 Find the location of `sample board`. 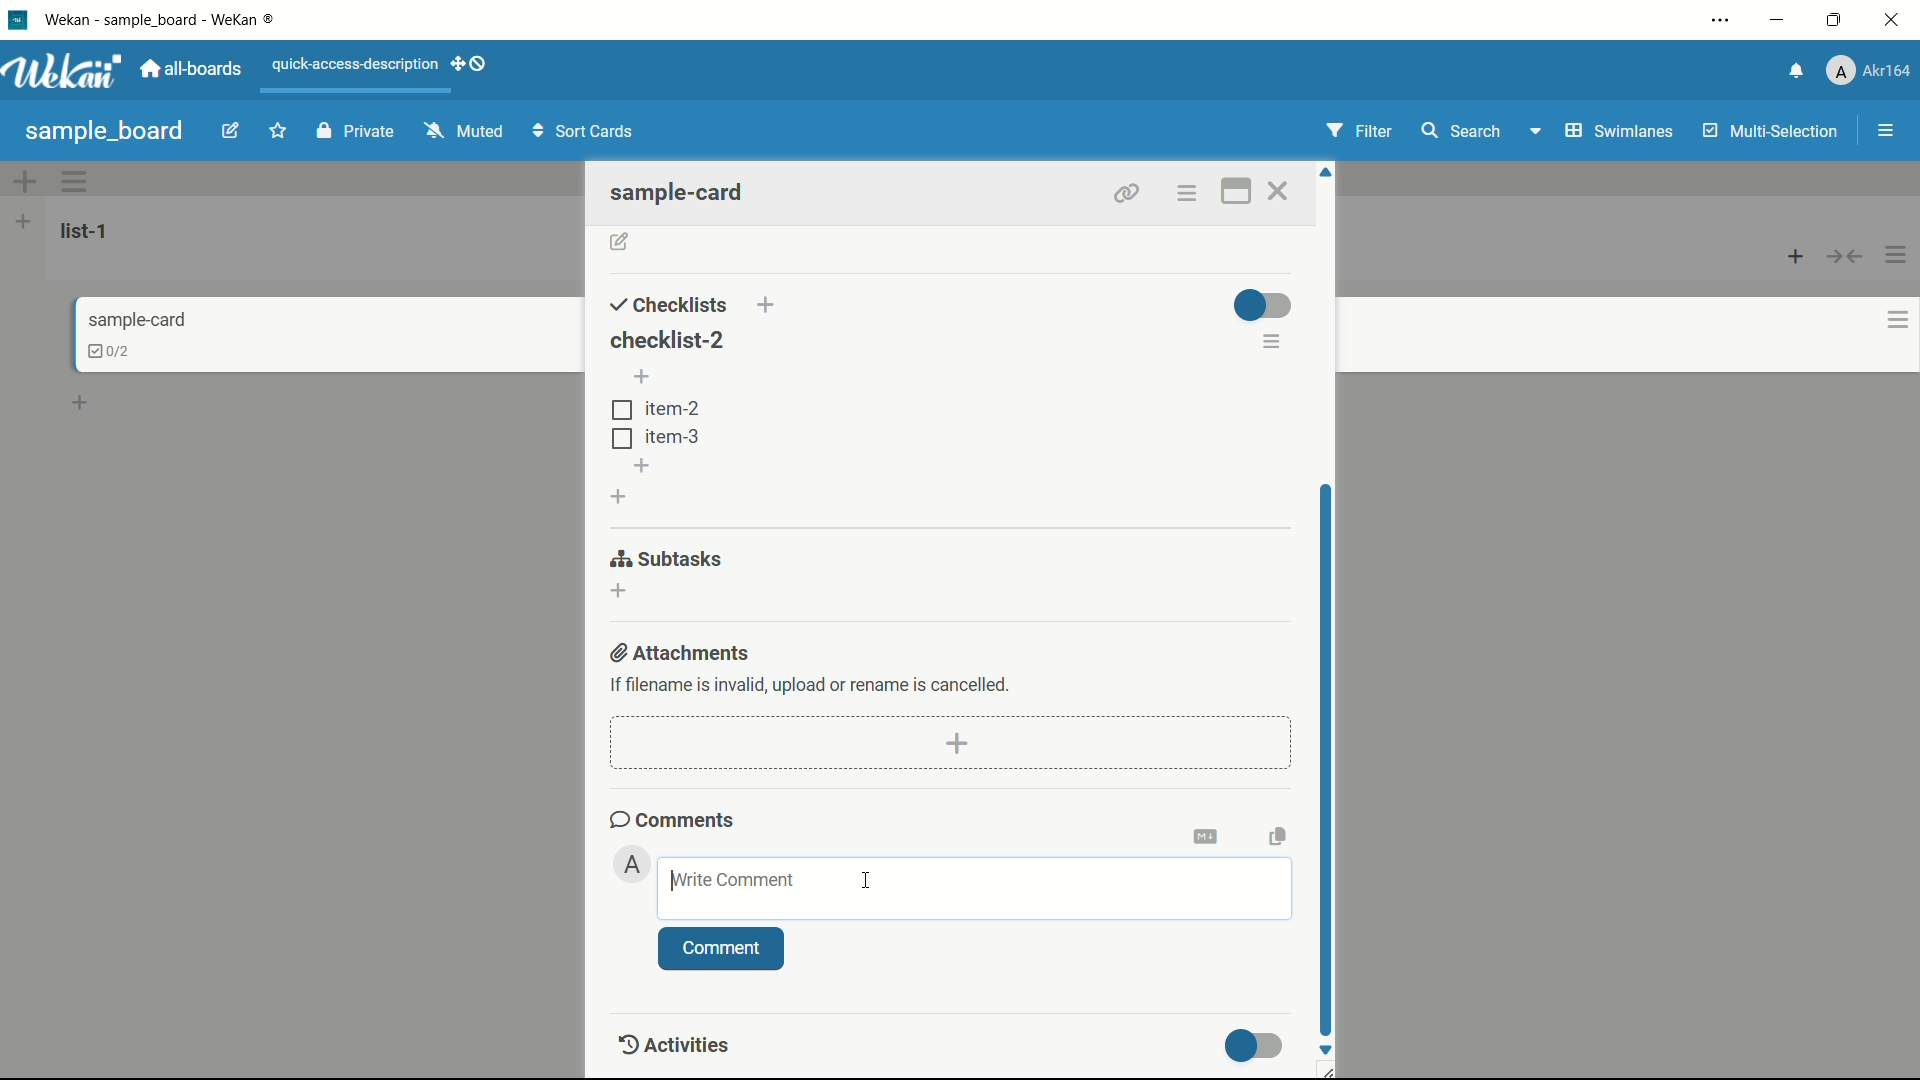

sample board is located at coordinates (104, 131).